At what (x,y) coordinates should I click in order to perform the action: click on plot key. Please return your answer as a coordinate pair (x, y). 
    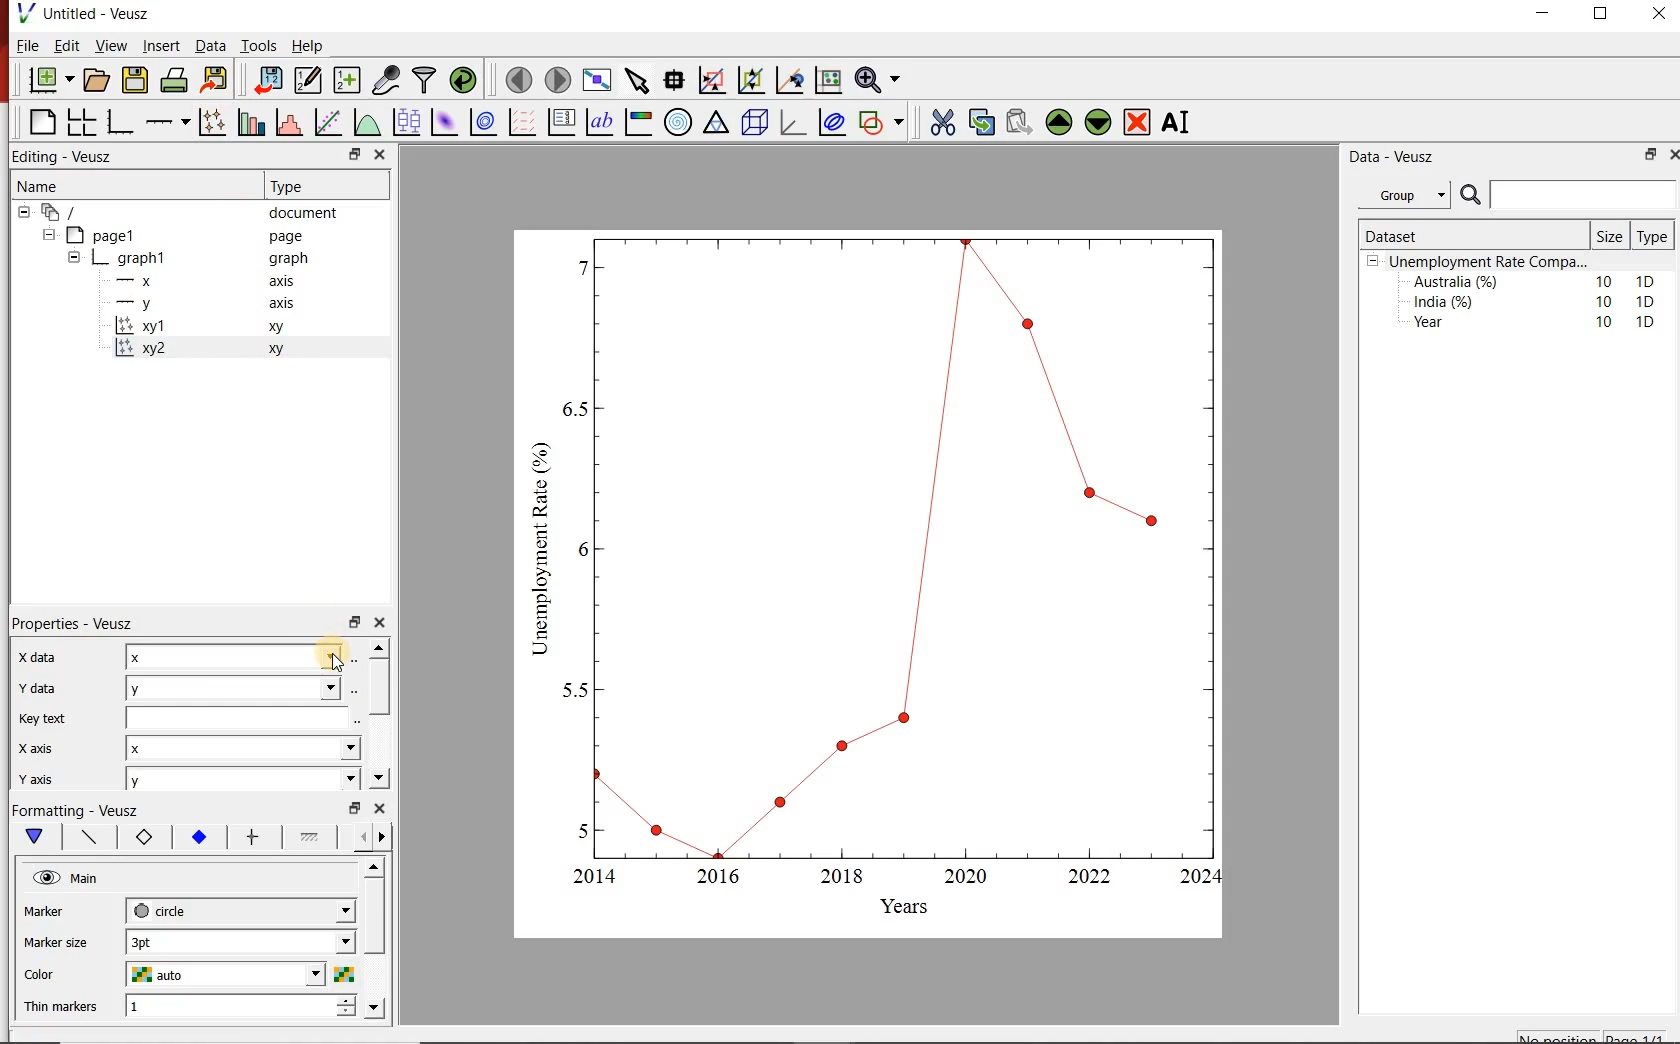
    Looking at the image, I should click on (560, 123).